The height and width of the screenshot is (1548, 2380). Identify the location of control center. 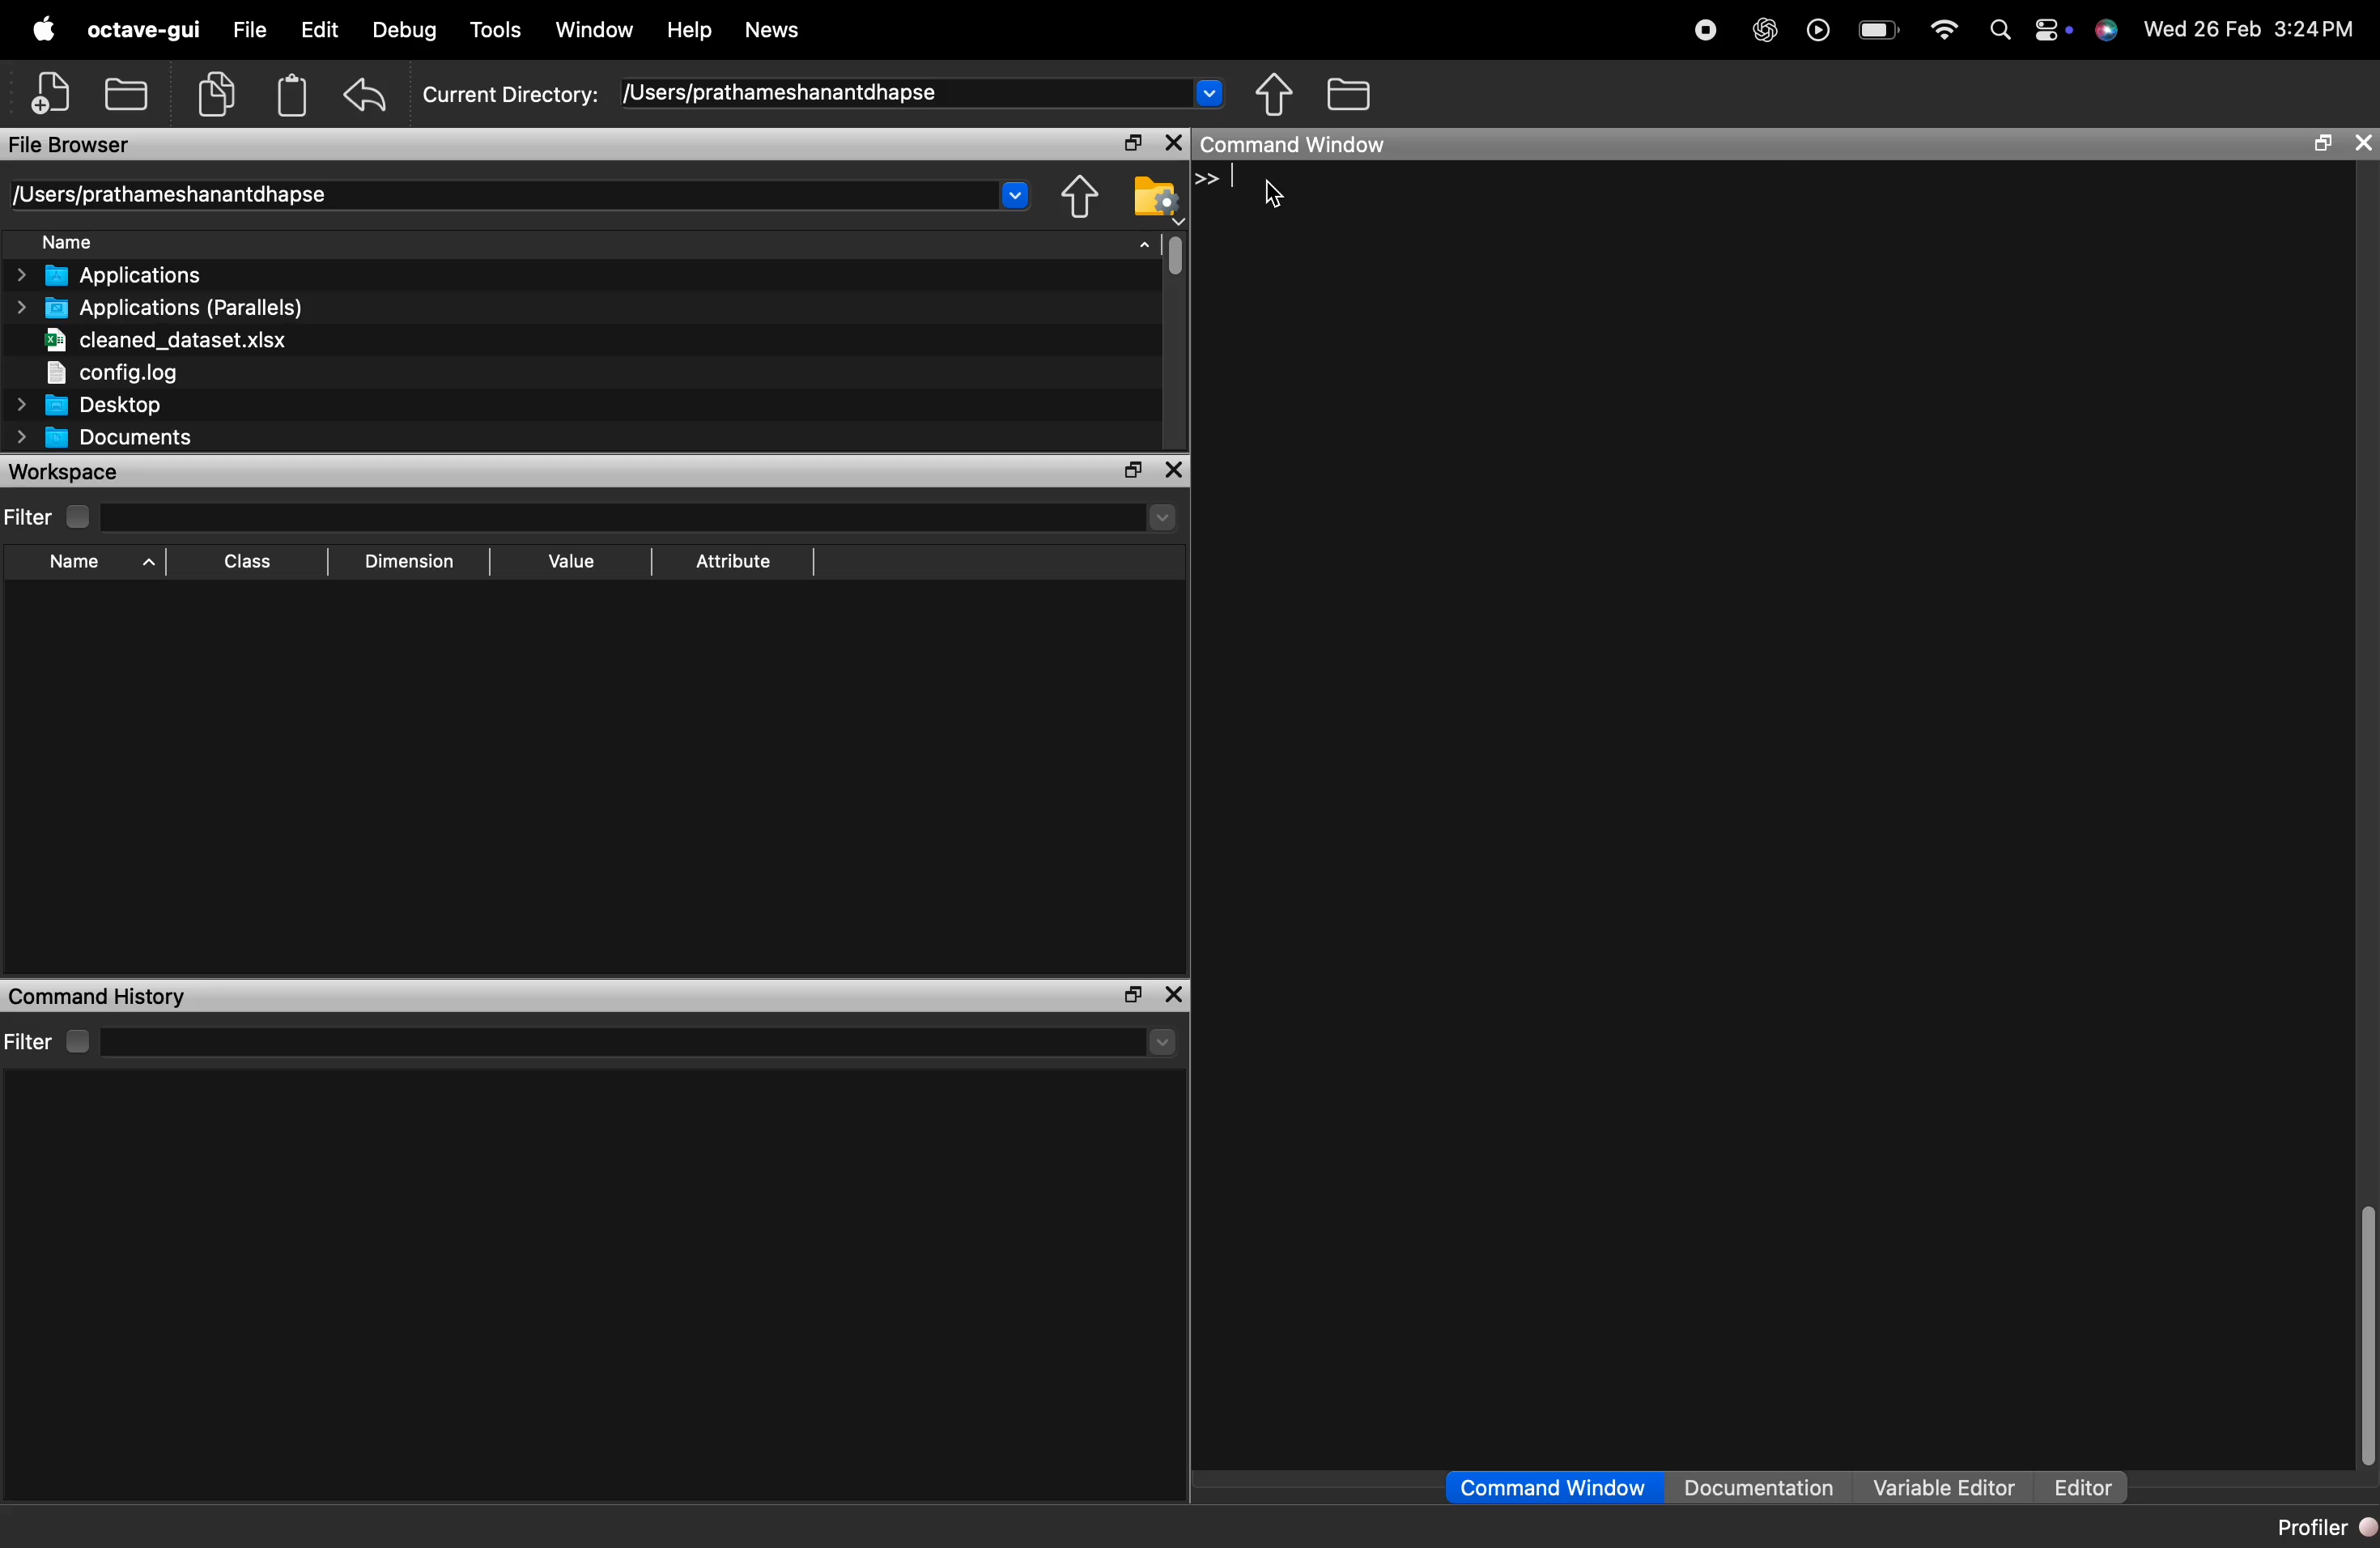
(2050, 32).